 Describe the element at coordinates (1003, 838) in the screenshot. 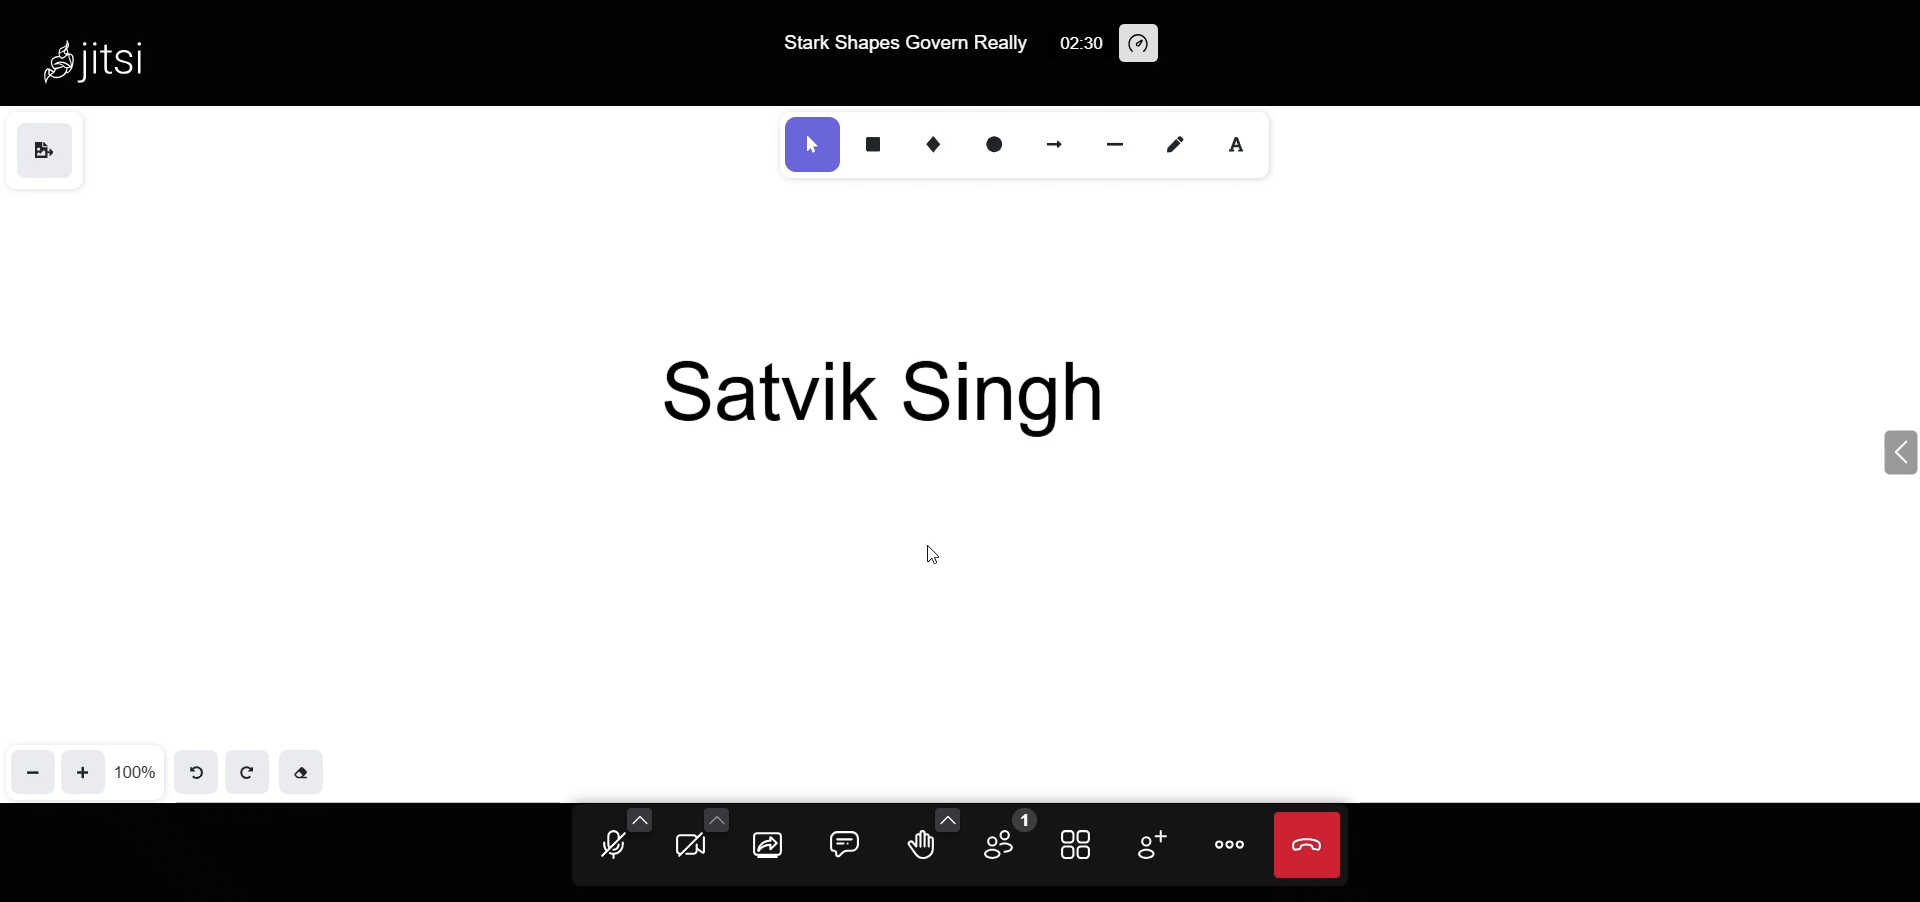

I see `participant` at that location.